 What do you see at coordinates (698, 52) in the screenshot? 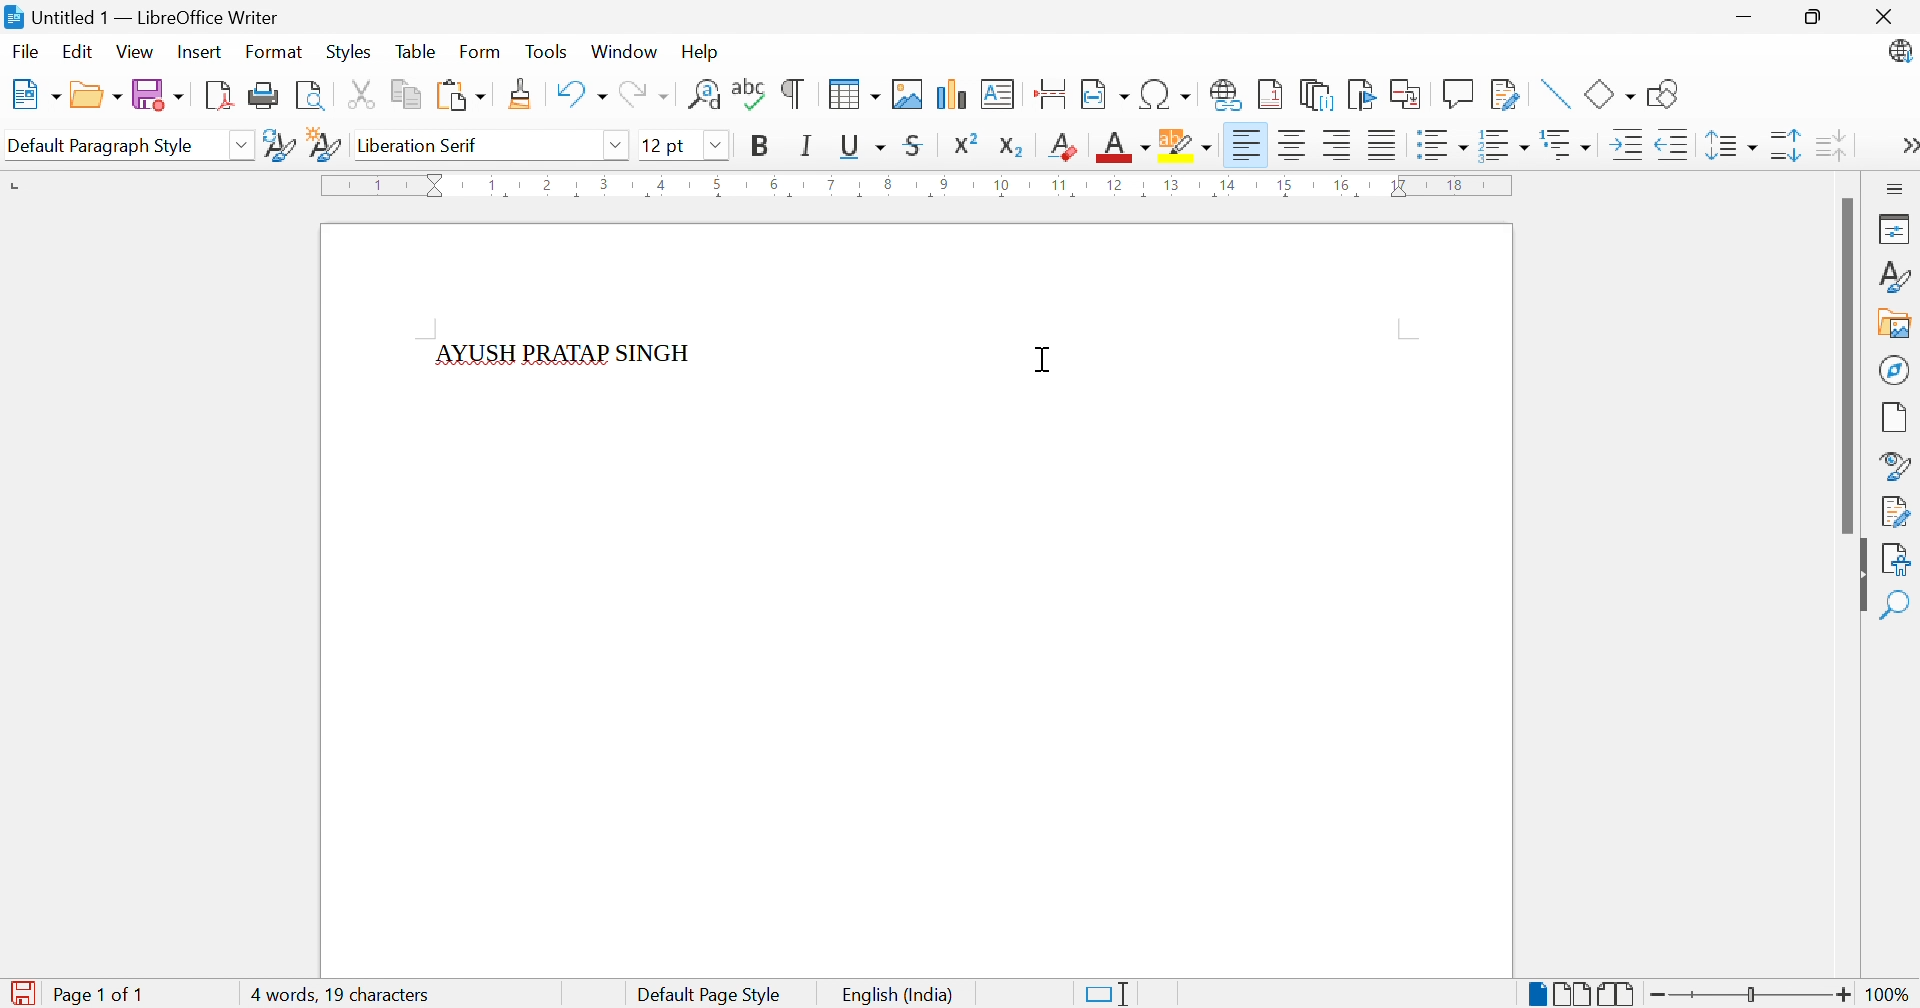
I see `Help` at bounding box center [698, 52].